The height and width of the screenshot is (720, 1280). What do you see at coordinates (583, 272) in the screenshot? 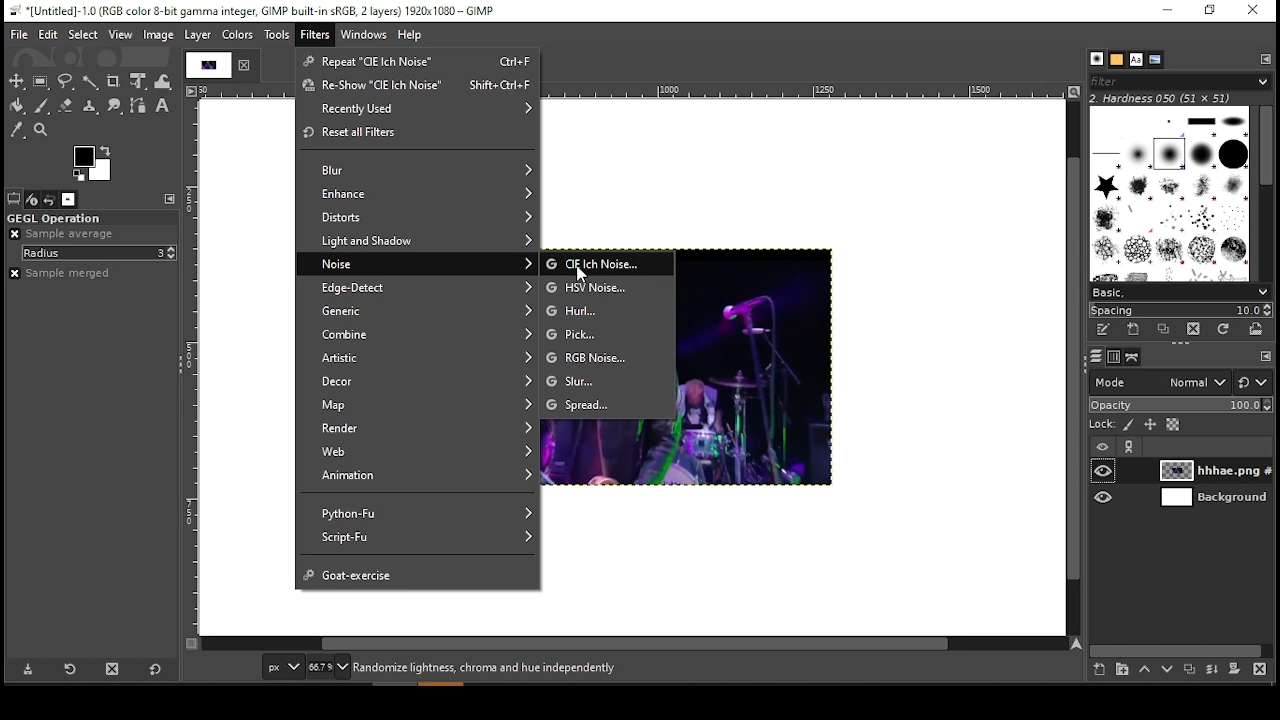
I see `mouse pointer` at bounding box center [583, 272].